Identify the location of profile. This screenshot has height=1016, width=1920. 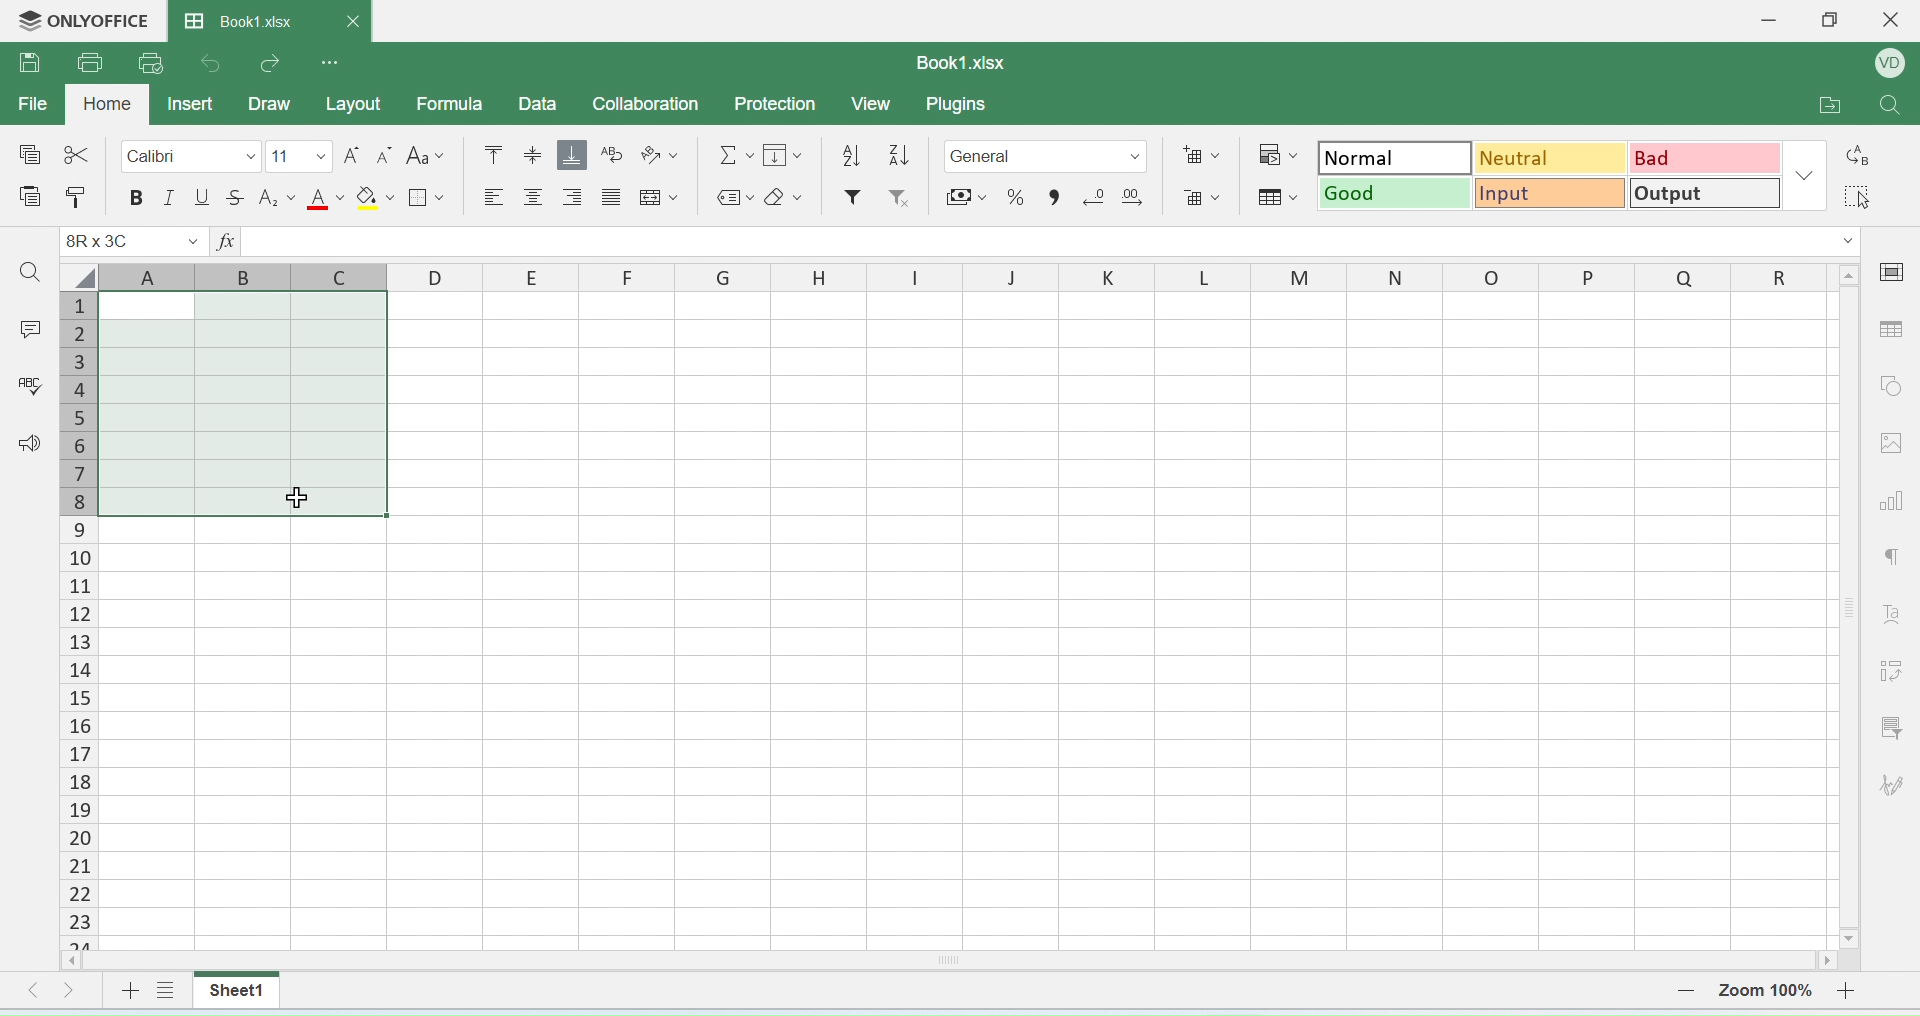
(1891, 62).